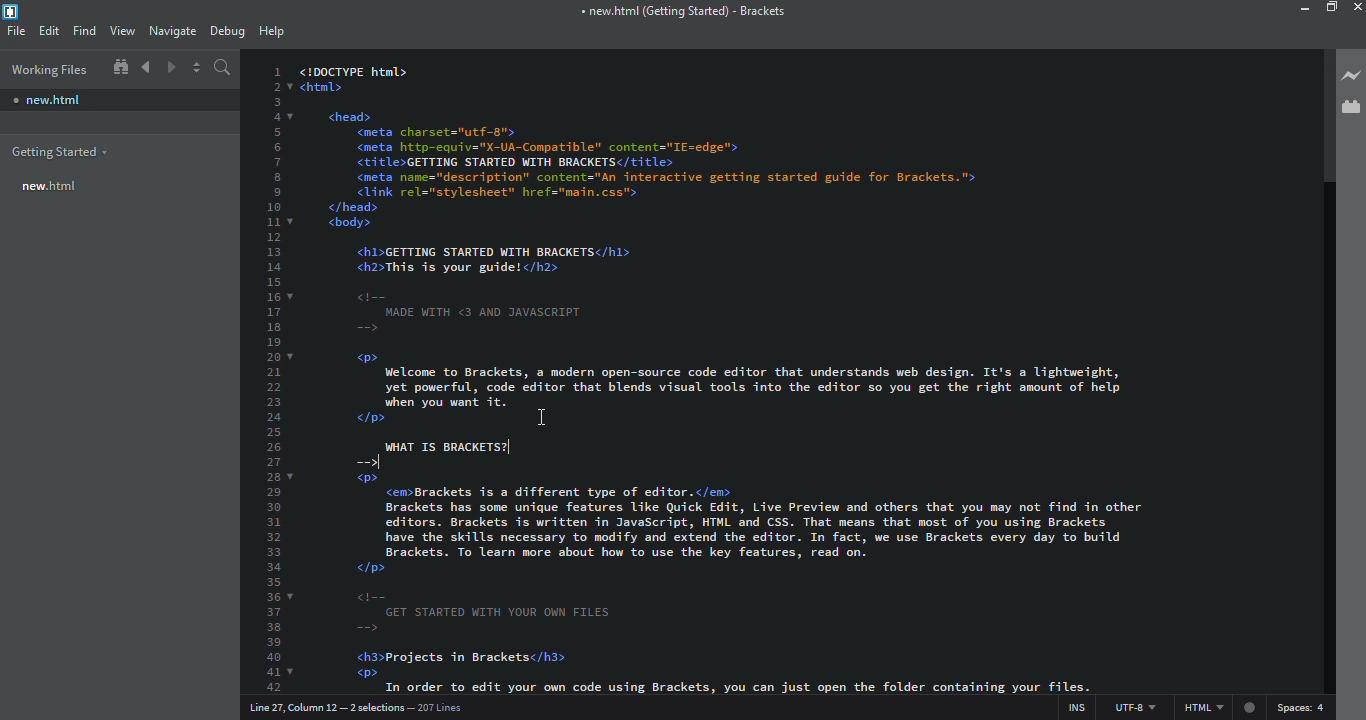 This screenshot has height=720, width=1366. I want to click on find, so click(85, 30).